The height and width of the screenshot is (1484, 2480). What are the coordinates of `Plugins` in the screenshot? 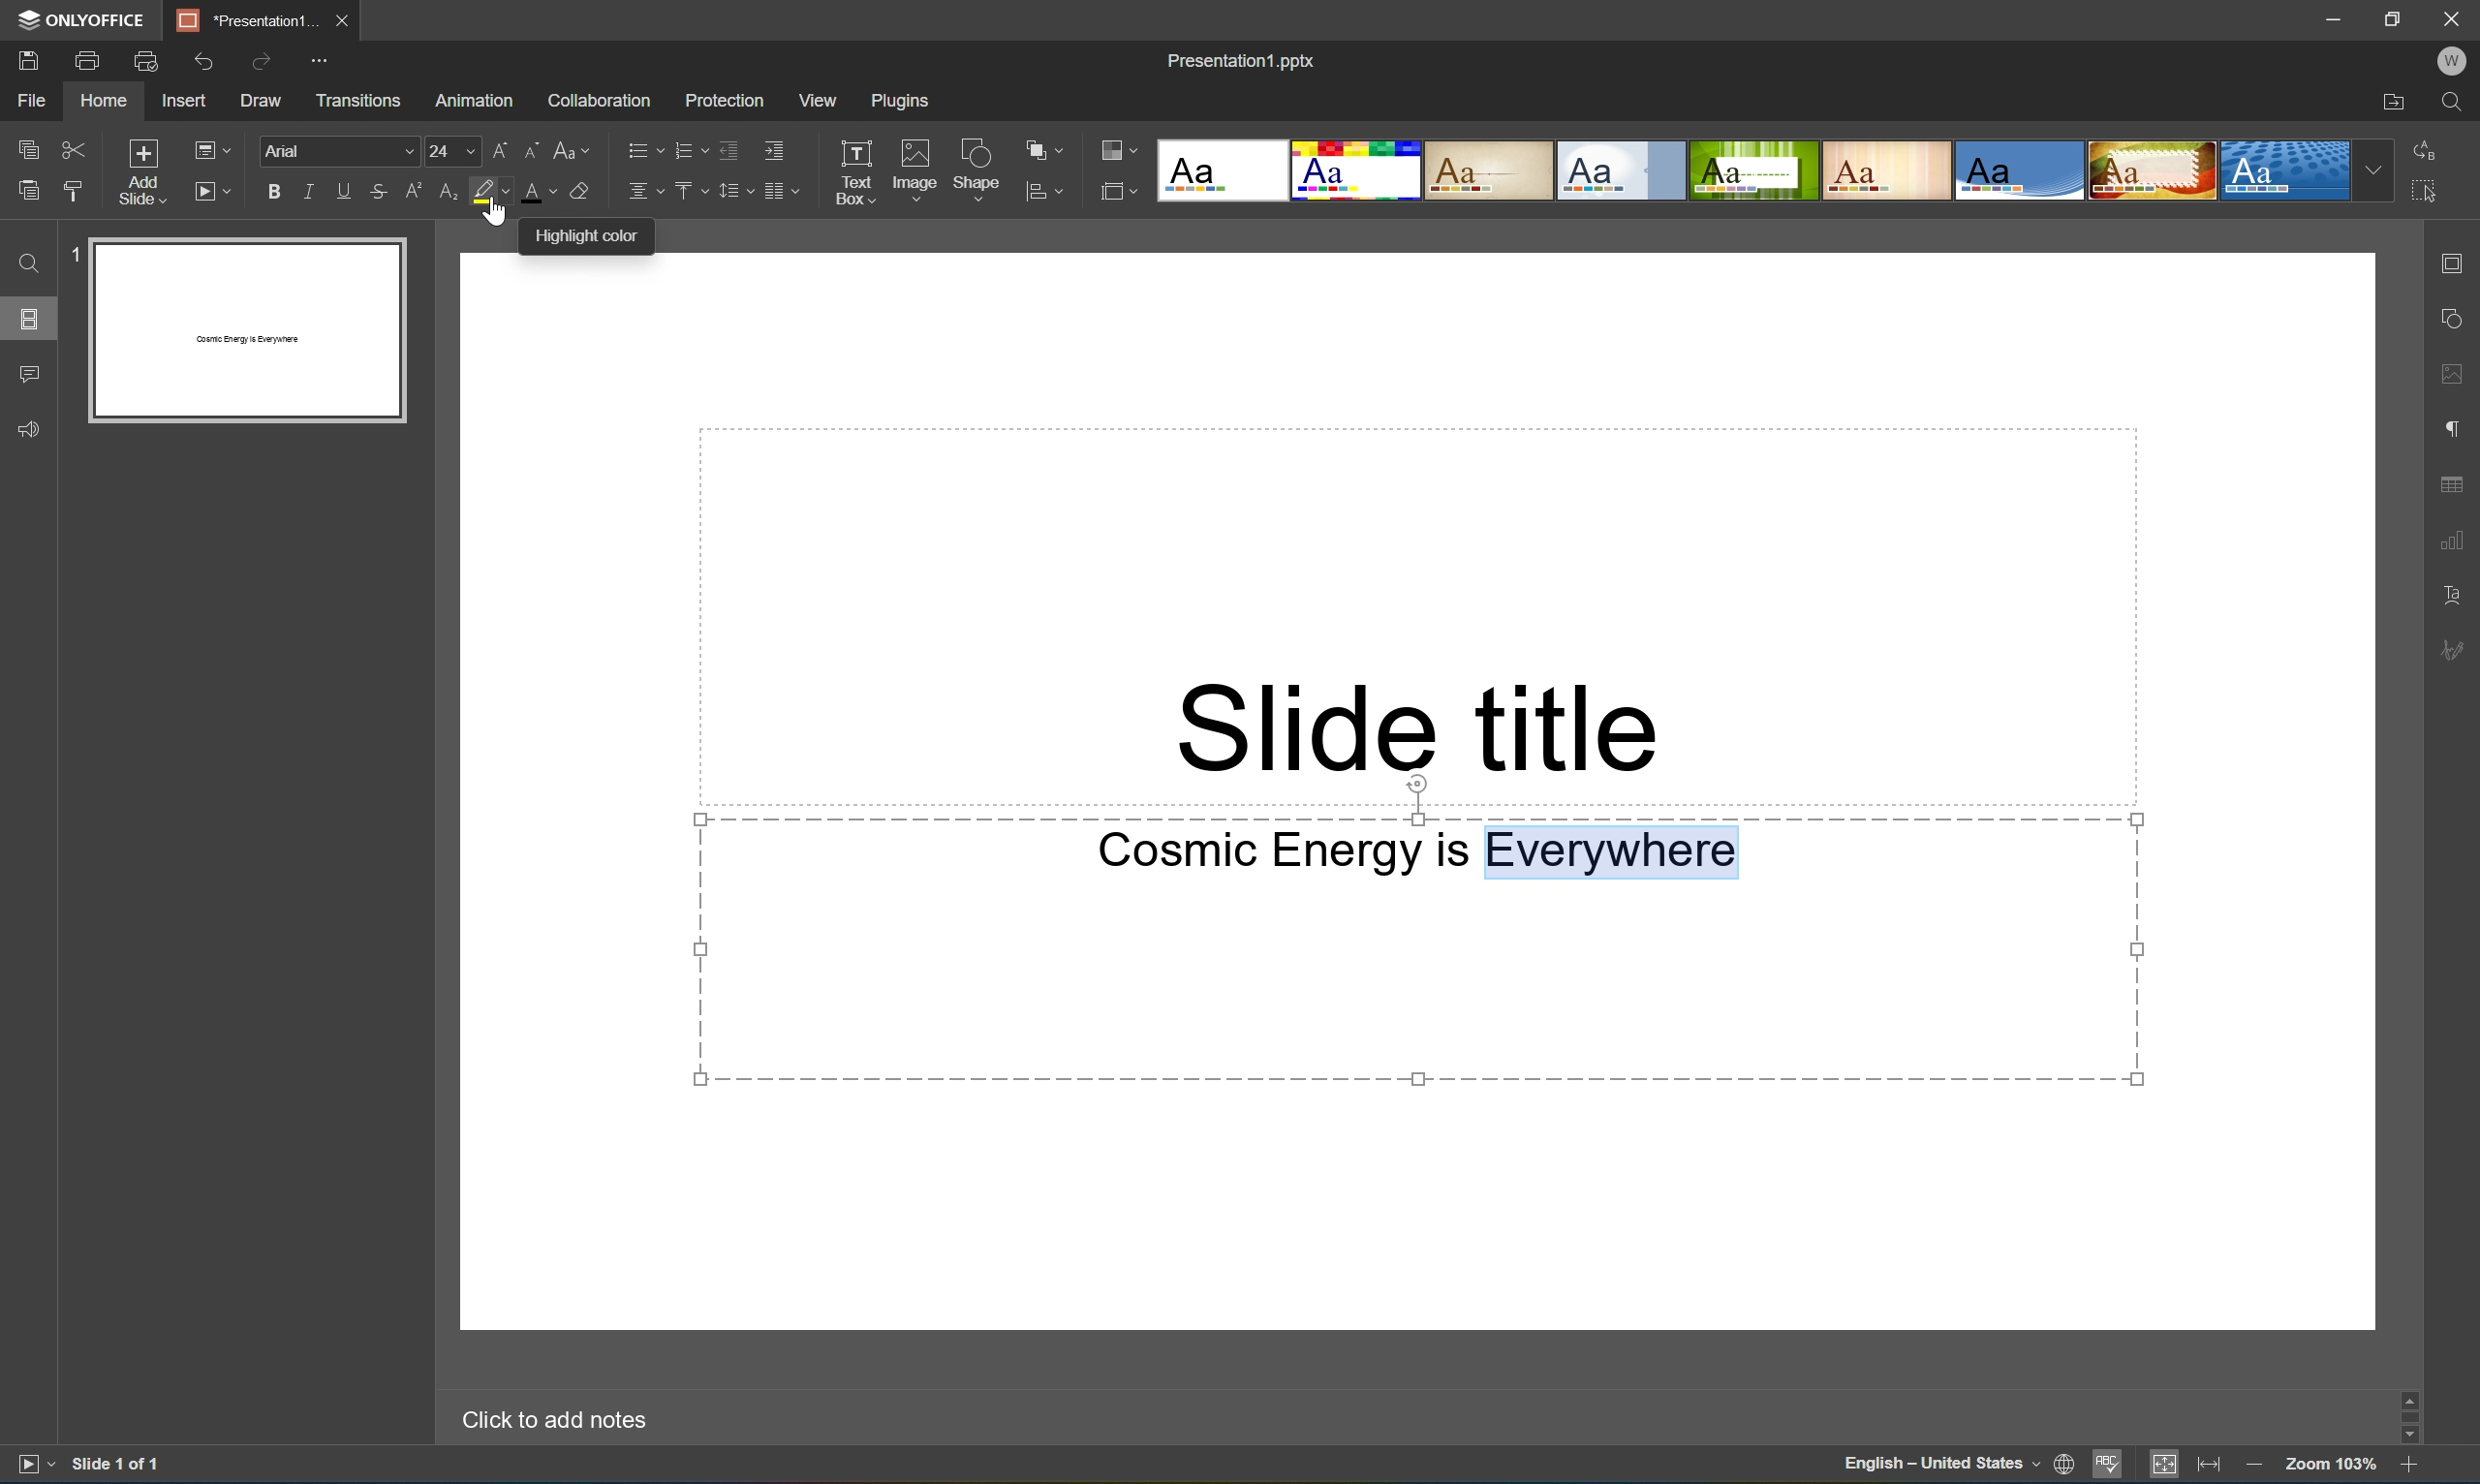 It's located at (906, 105).